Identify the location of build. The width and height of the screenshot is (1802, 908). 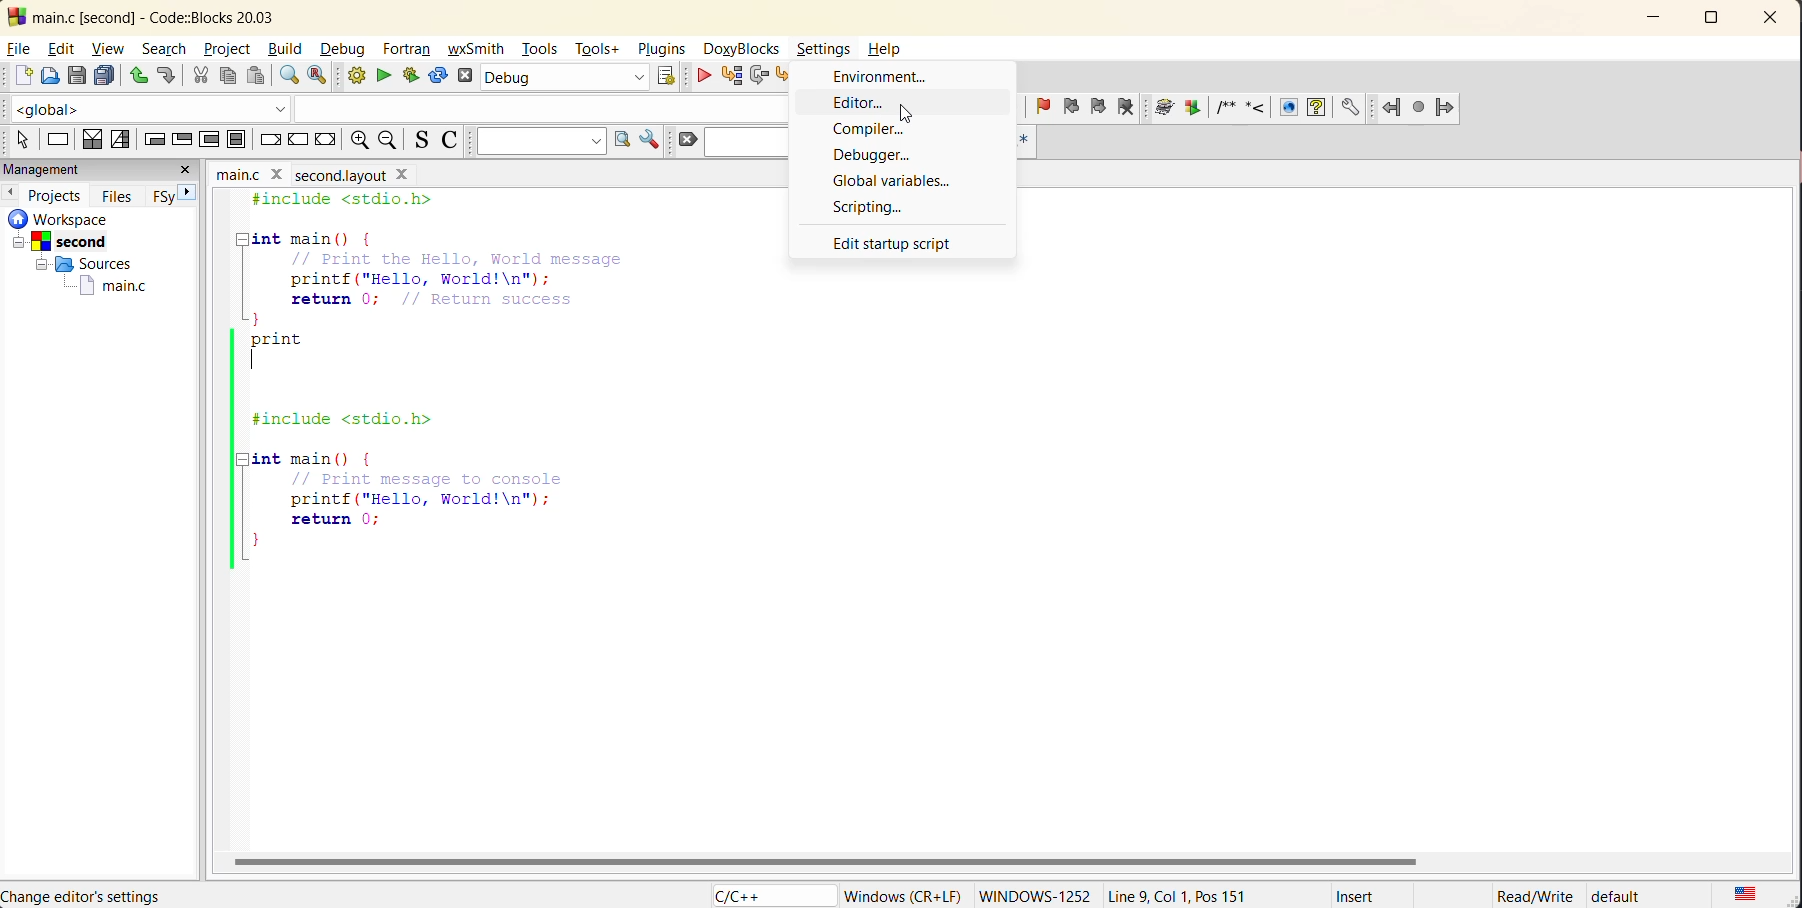
(361, 79).